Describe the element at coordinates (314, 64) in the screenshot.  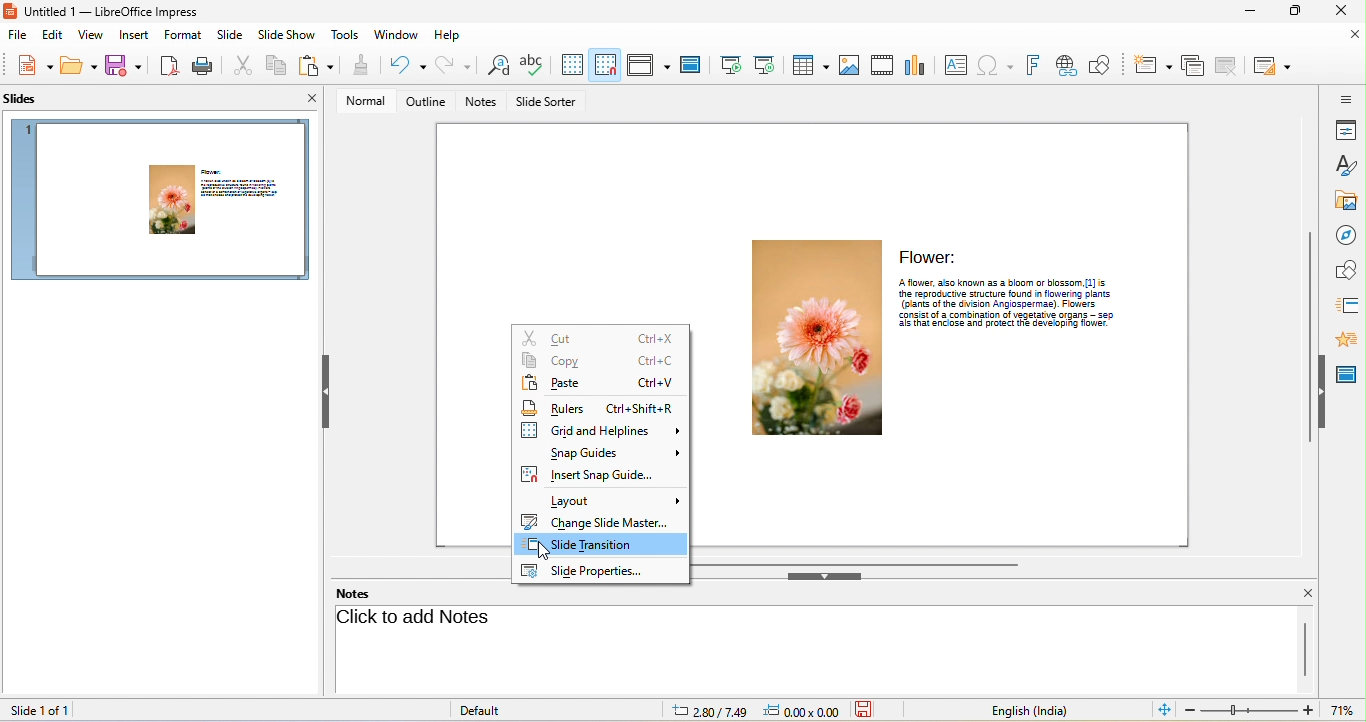
I see `paste` at that location.